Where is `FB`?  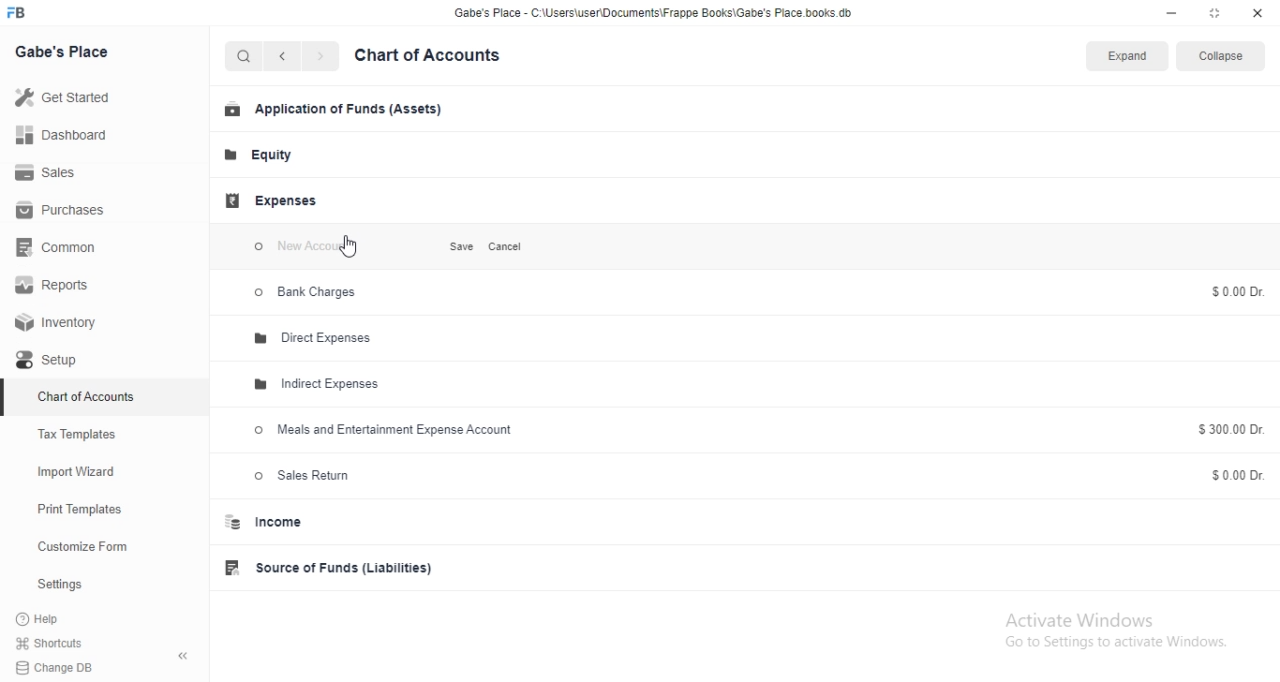 FB is located at coordinates (29, 13).